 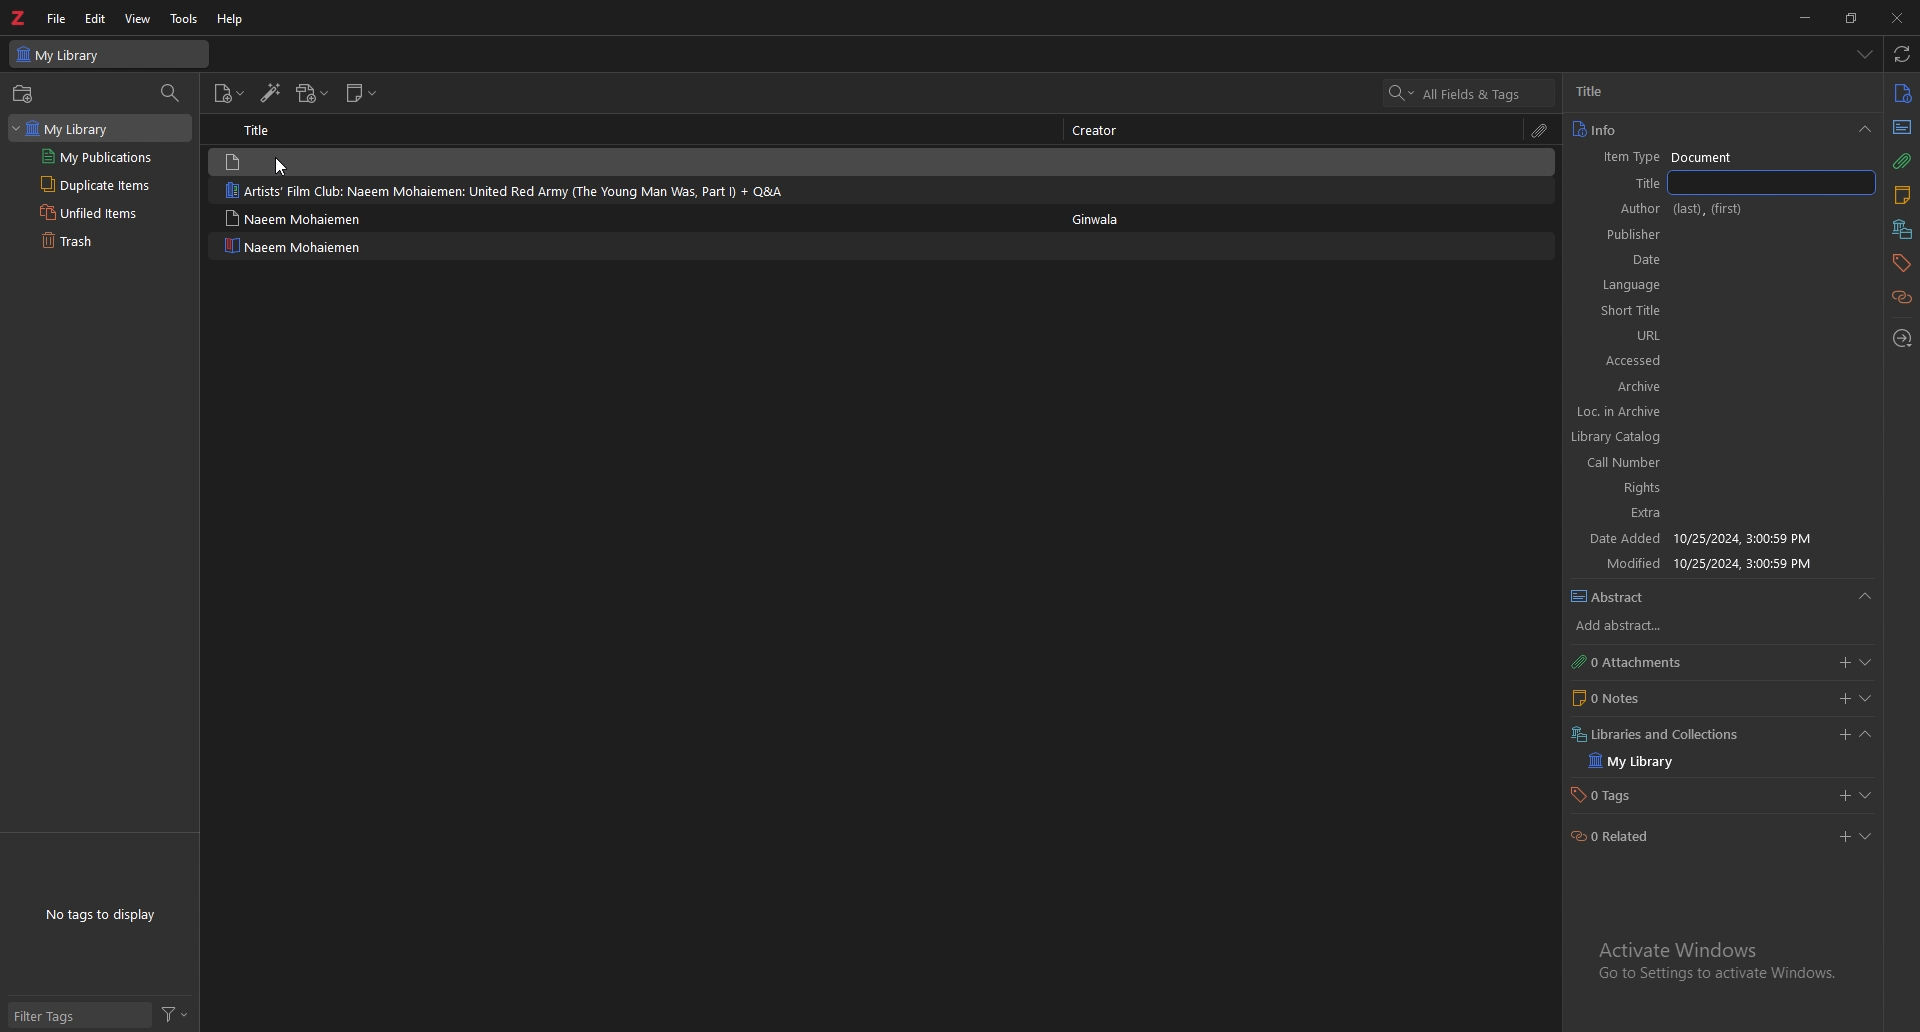 I want to click on sync with zotero.org, so click(x=1902, y=54).